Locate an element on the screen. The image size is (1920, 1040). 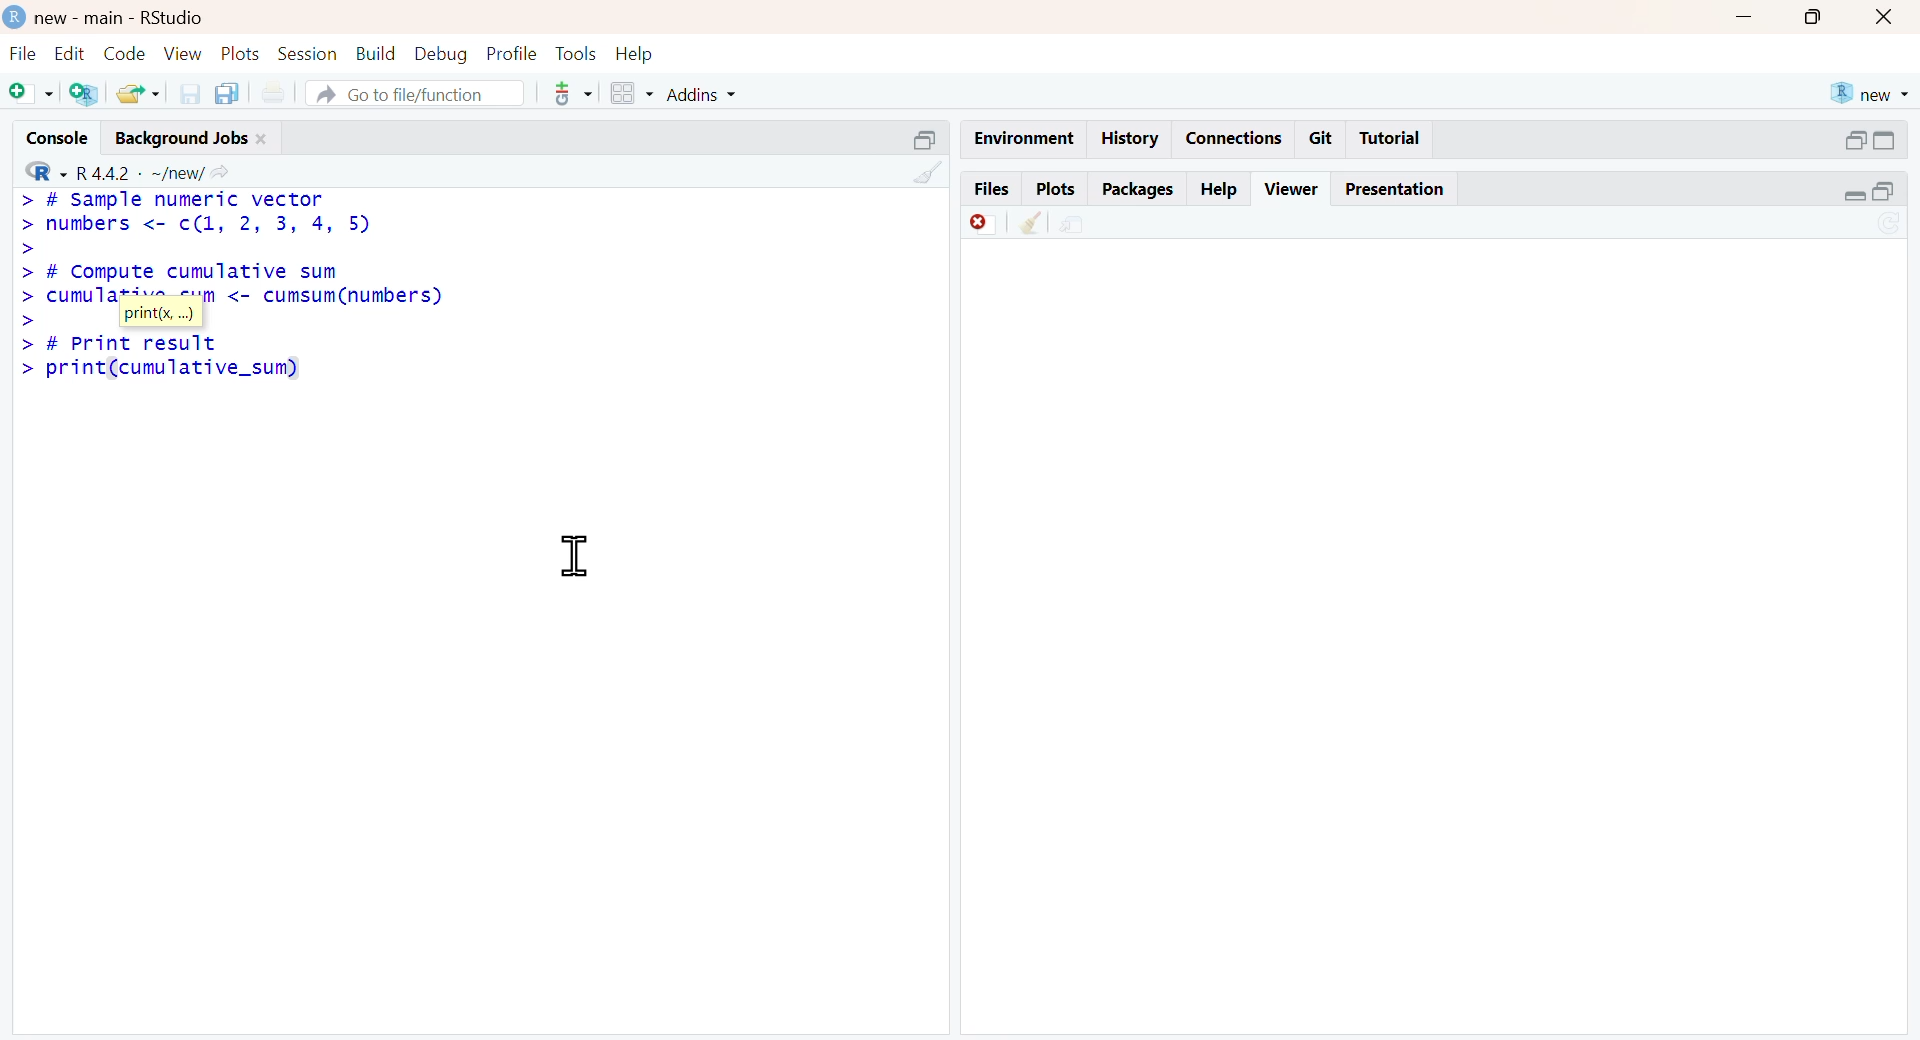
> # Sample numeric vector

> numbers <- c(1, 2, 3, 4, 5)
>

> # Compute cumulative sum is located at coordinates (197, 236).